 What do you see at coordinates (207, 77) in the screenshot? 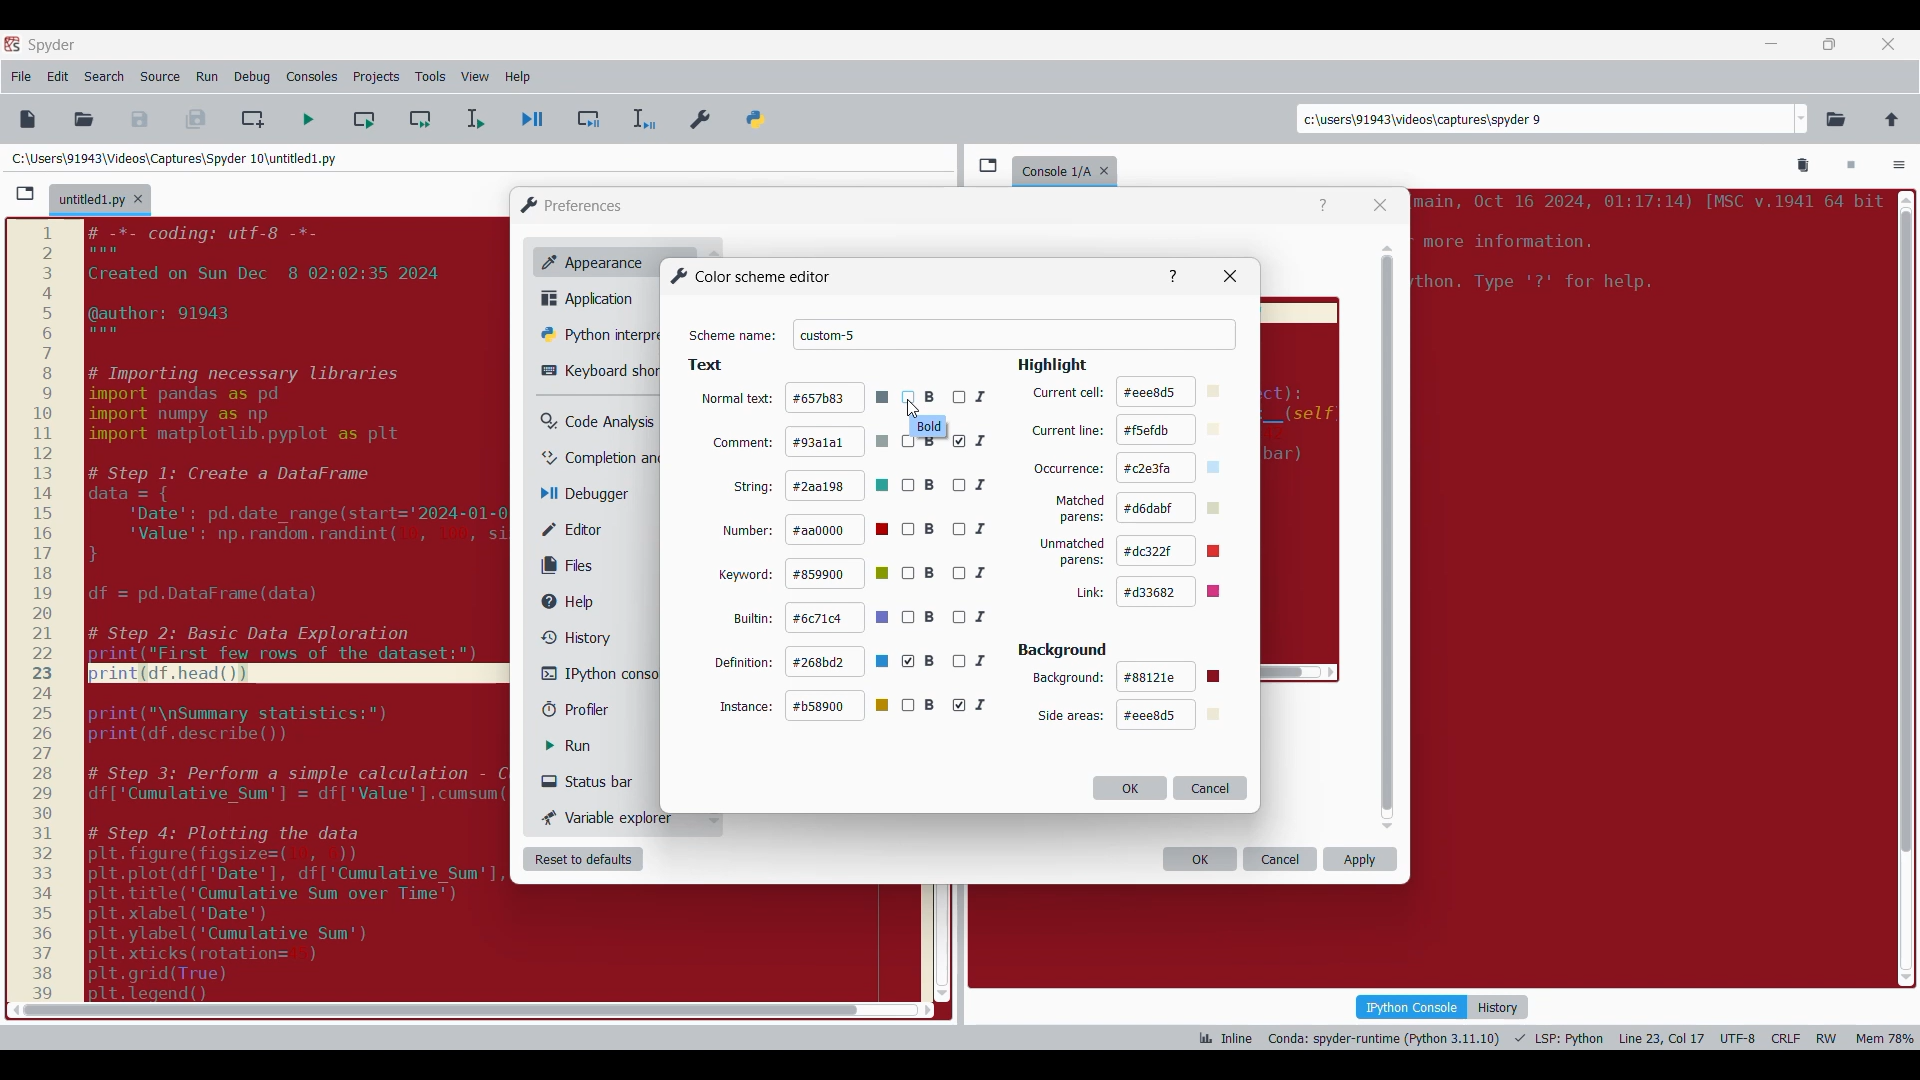
I see `Run menu` at bounding box center [207, 77].